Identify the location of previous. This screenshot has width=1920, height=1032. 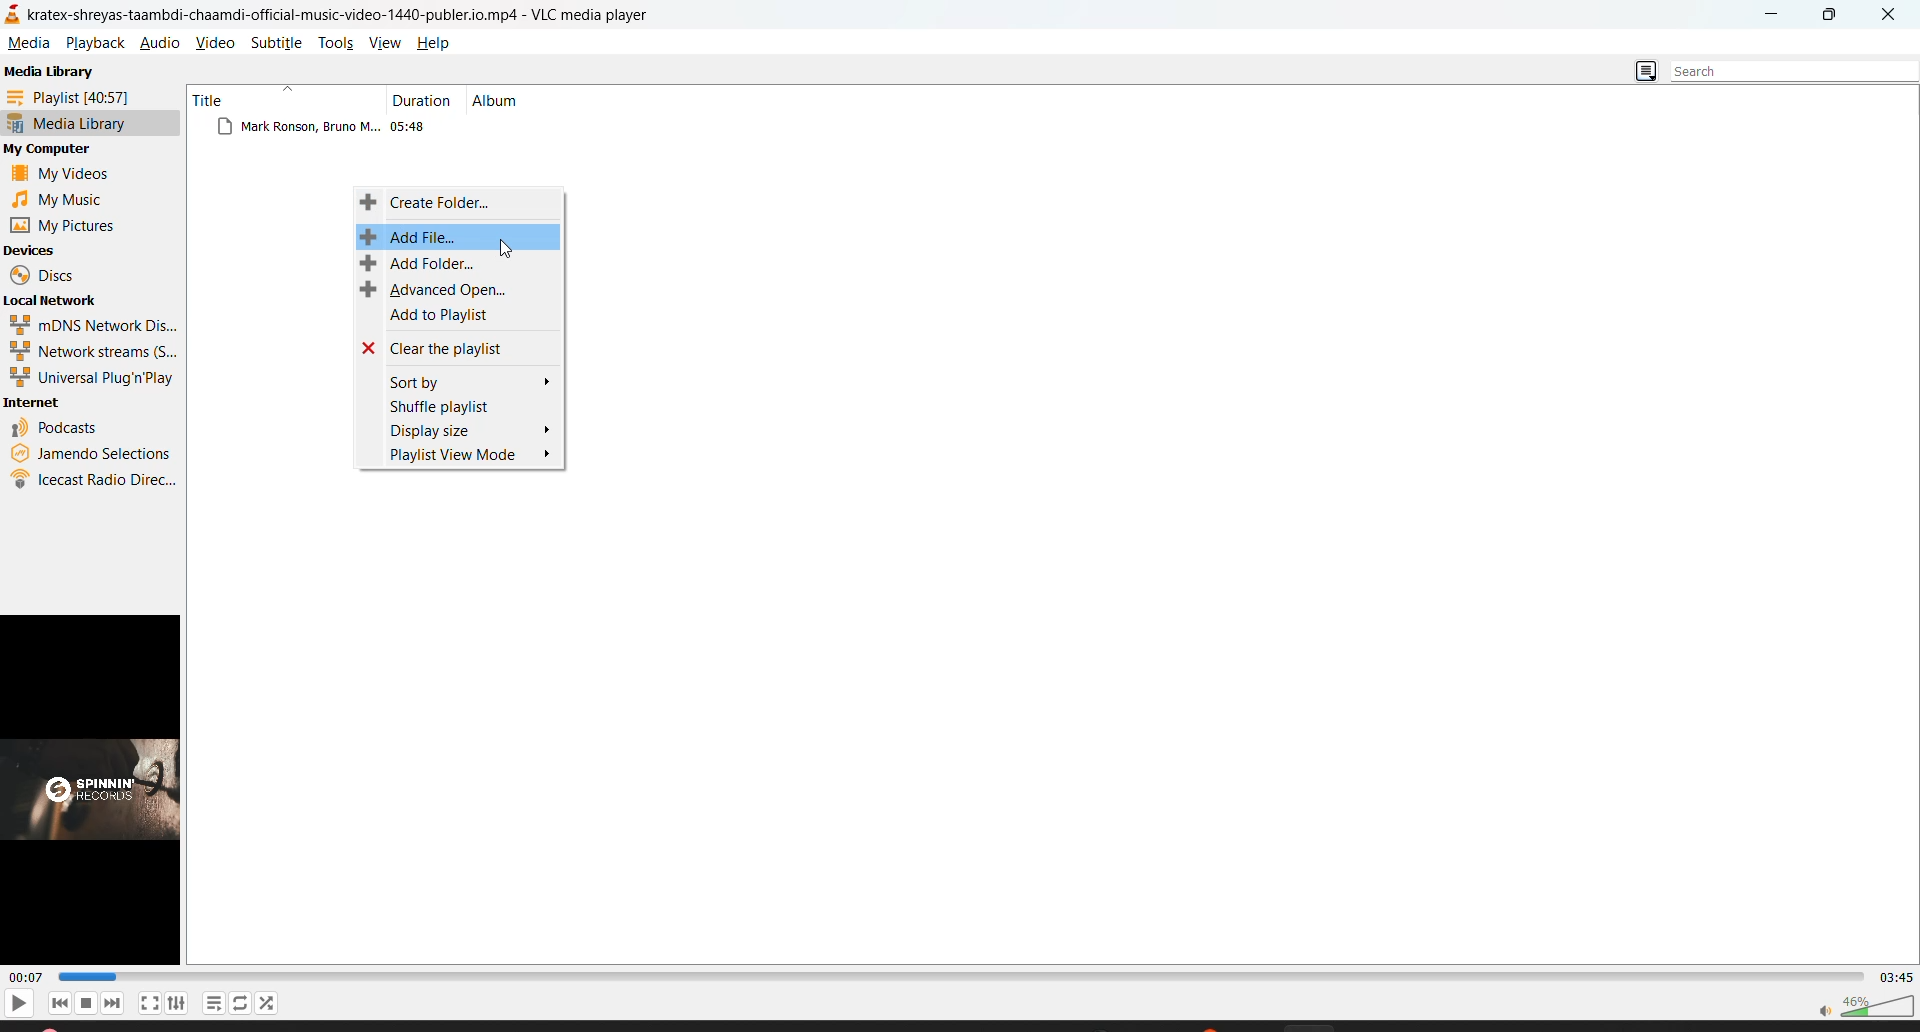
(60, 1003).